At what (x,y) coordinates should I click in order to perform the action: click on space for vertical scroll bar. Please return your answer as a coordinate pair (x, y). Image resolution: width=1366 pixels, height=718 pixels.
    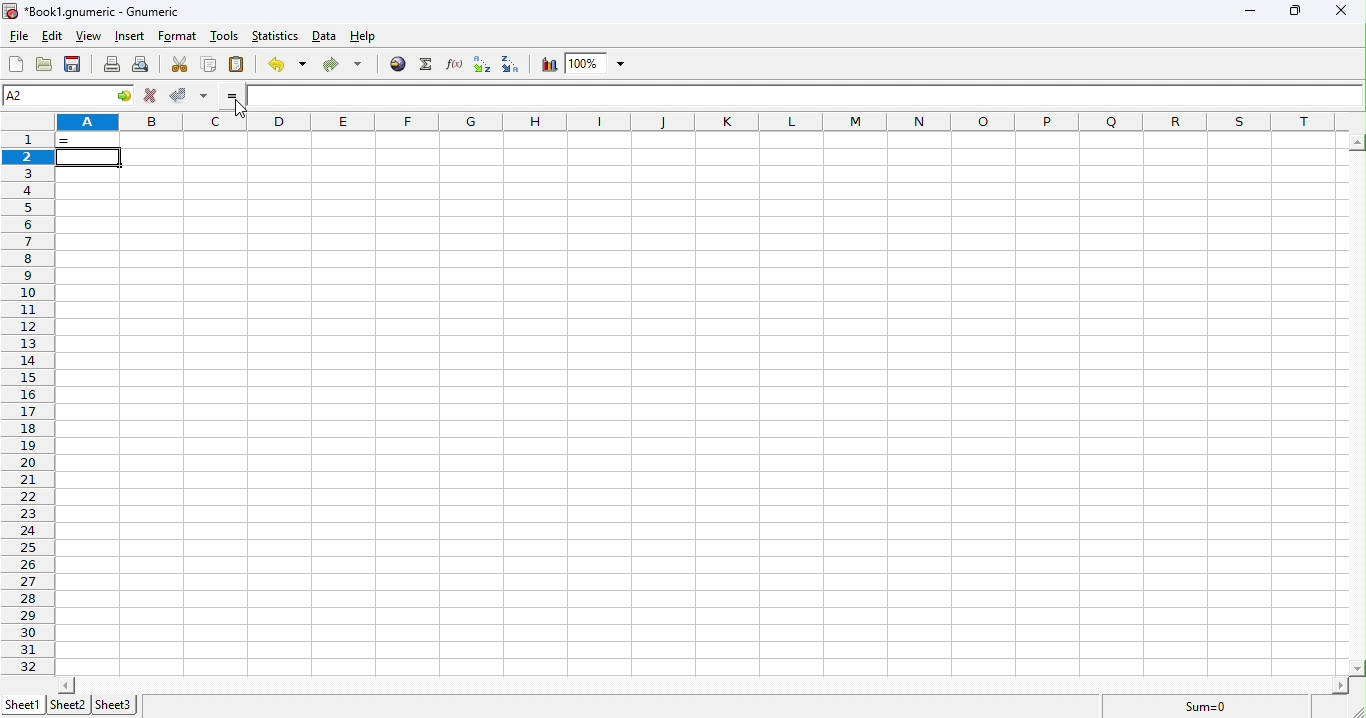
    Looking at the image, I should click on (1357, 403).